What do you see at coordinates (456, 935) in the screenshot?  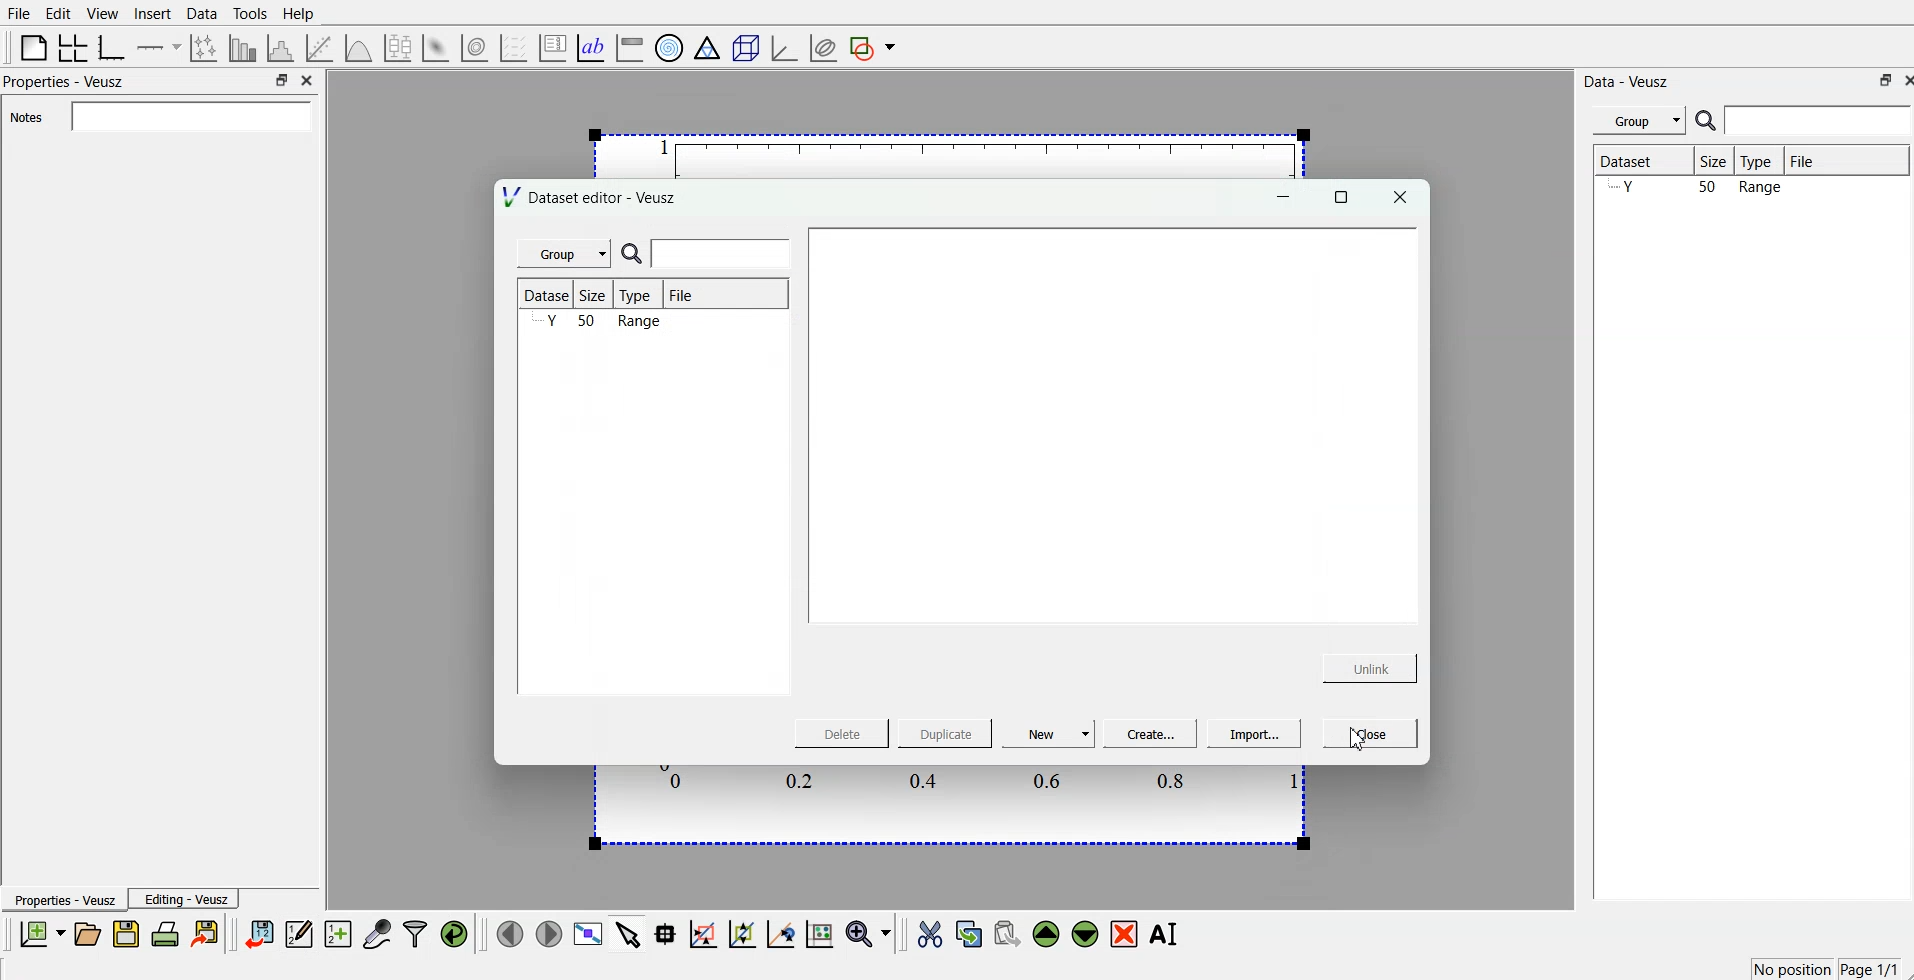 I see `reload linked datas` at bounding box center [456, 935].